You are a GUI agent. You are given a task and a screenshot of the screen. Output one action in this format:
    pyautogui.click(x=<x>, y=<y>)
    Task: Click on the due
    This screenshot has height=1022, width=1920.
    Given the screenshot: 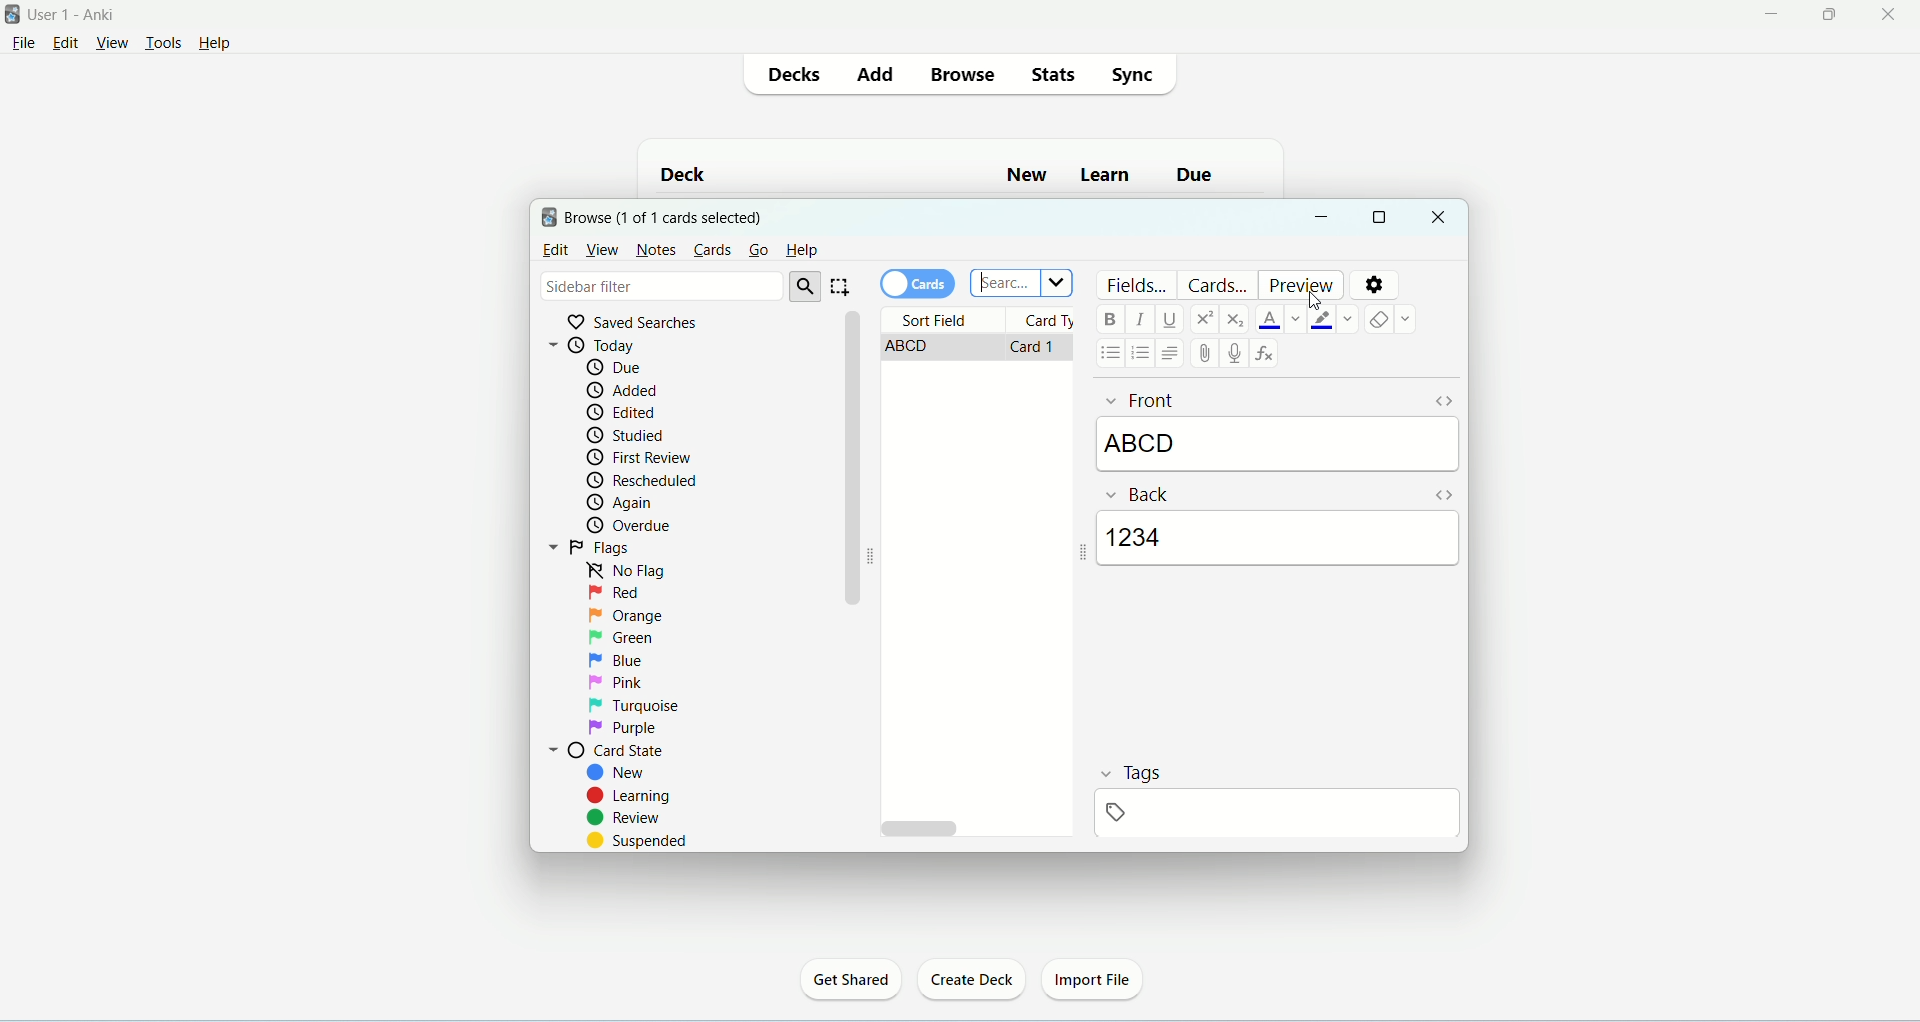 What is the action you would take?
    pyautogui.click(x=1199, y=179)
    